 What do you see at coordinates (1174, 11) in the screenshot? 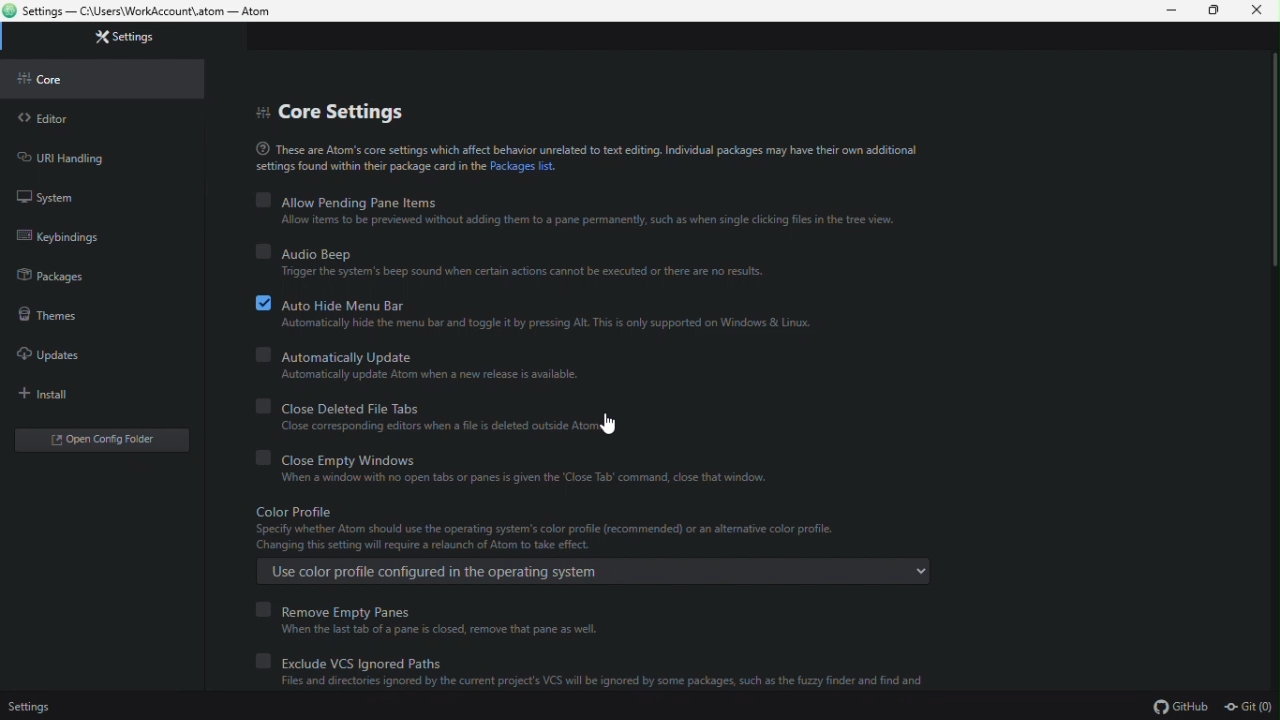
I see `minimize` at bounding box center [1174, 11].